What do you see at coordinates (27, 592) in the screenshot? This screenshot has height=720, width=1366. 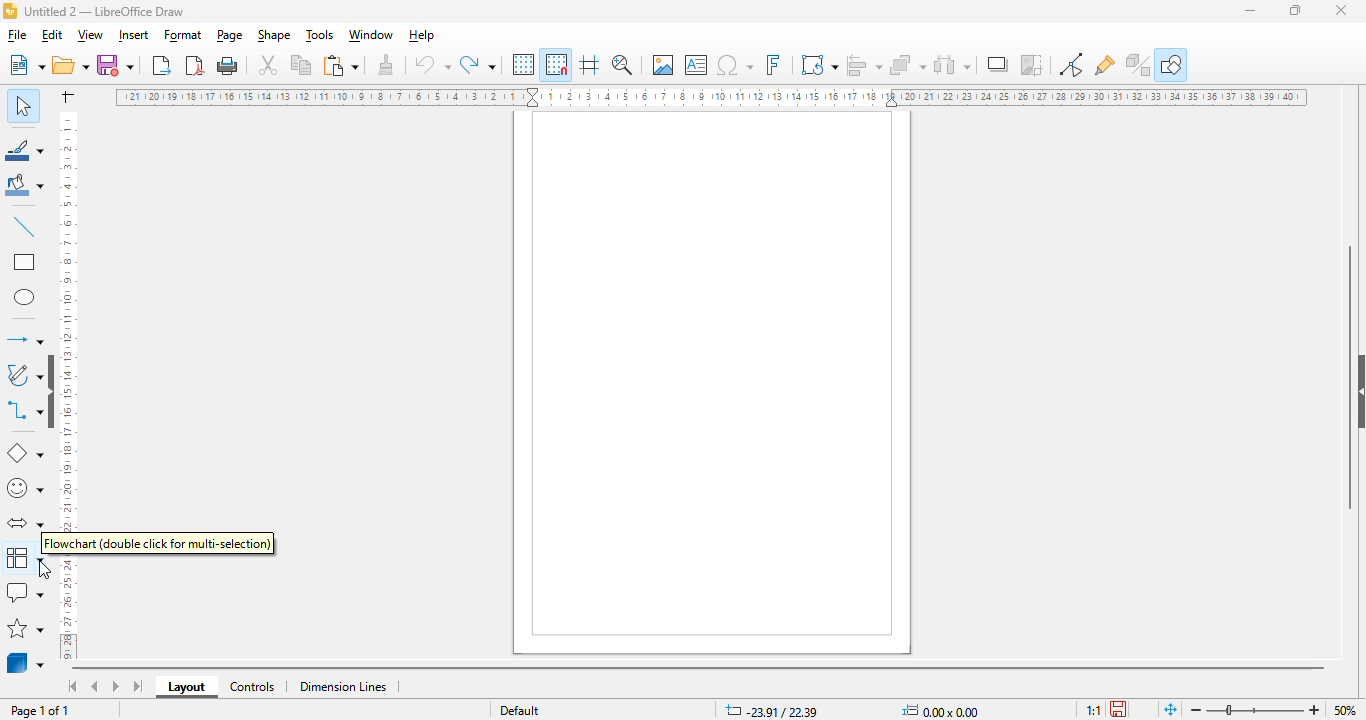 I see `callout shapes` at bounding box center [27, 592].